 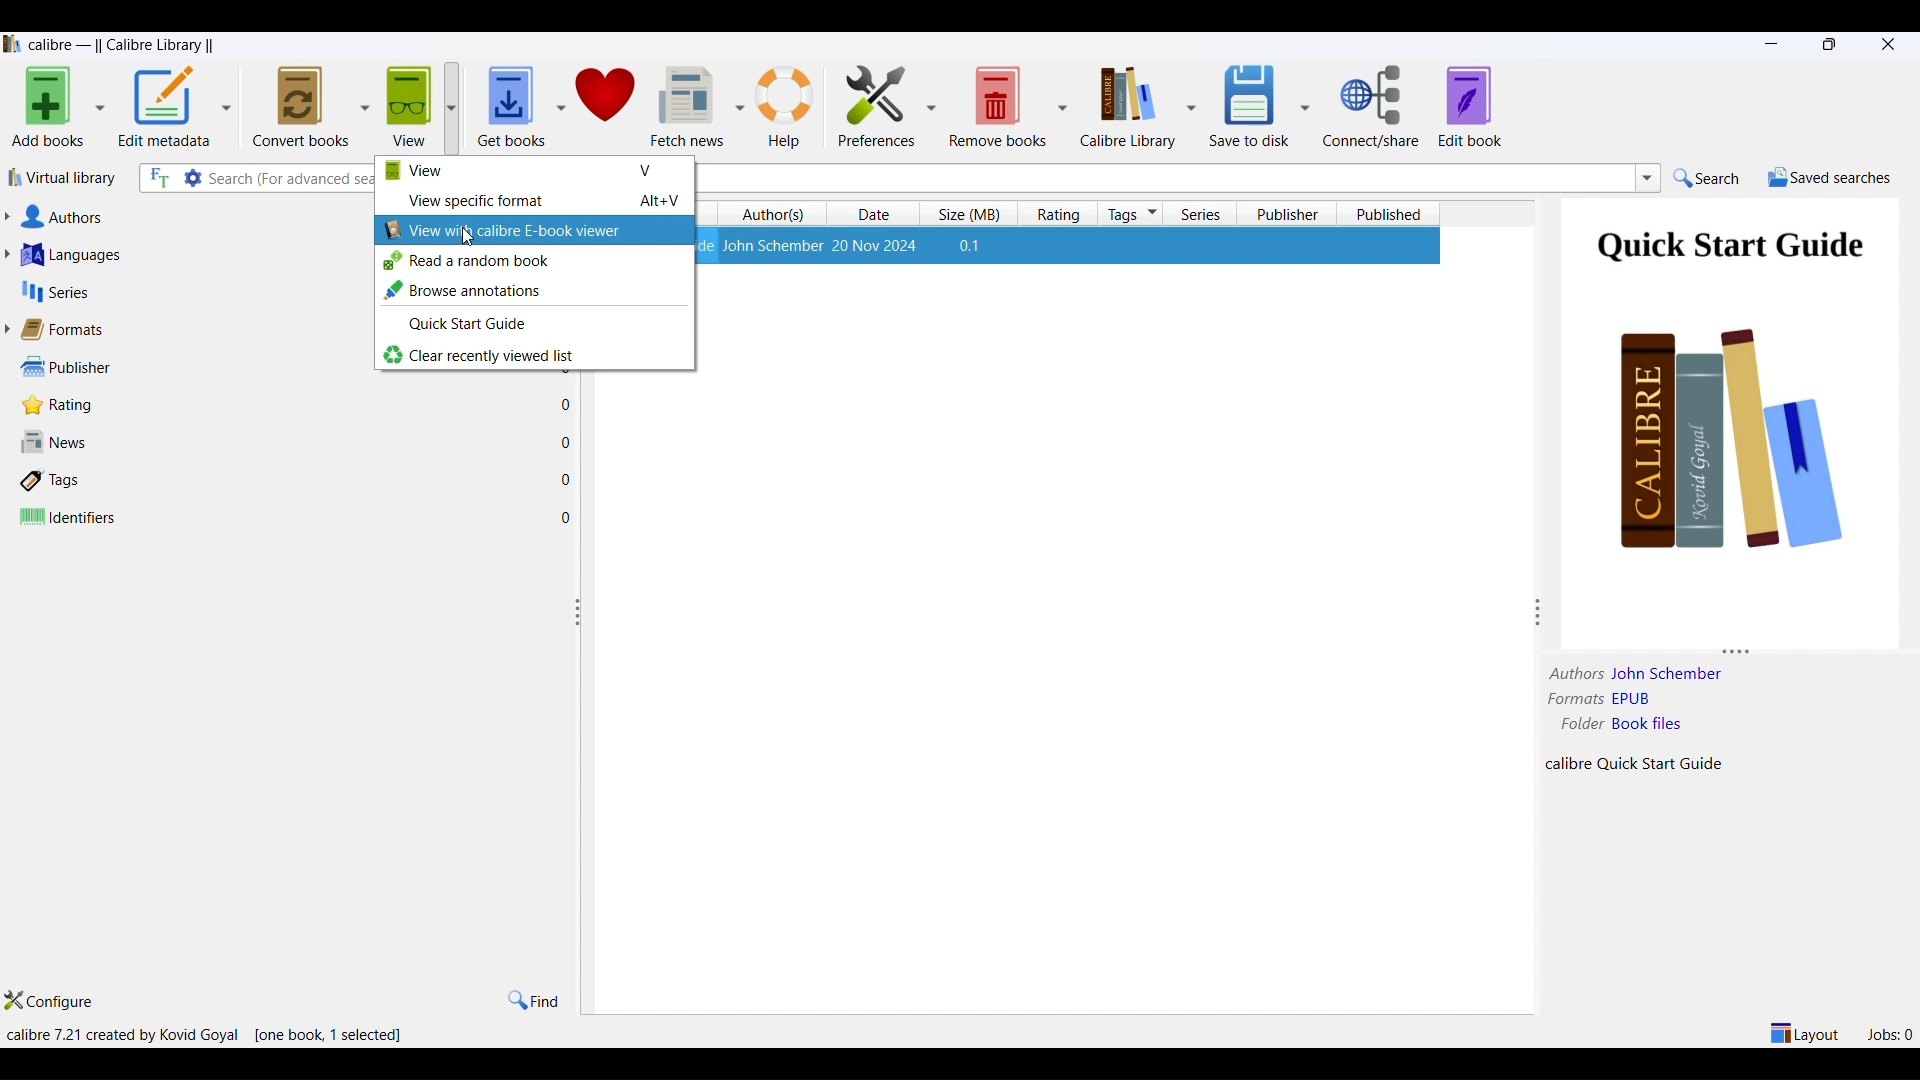 What do you see at coordinates (1066, 245) in the screenshot?
I see `book detail` at bounding box center [1066, 245].